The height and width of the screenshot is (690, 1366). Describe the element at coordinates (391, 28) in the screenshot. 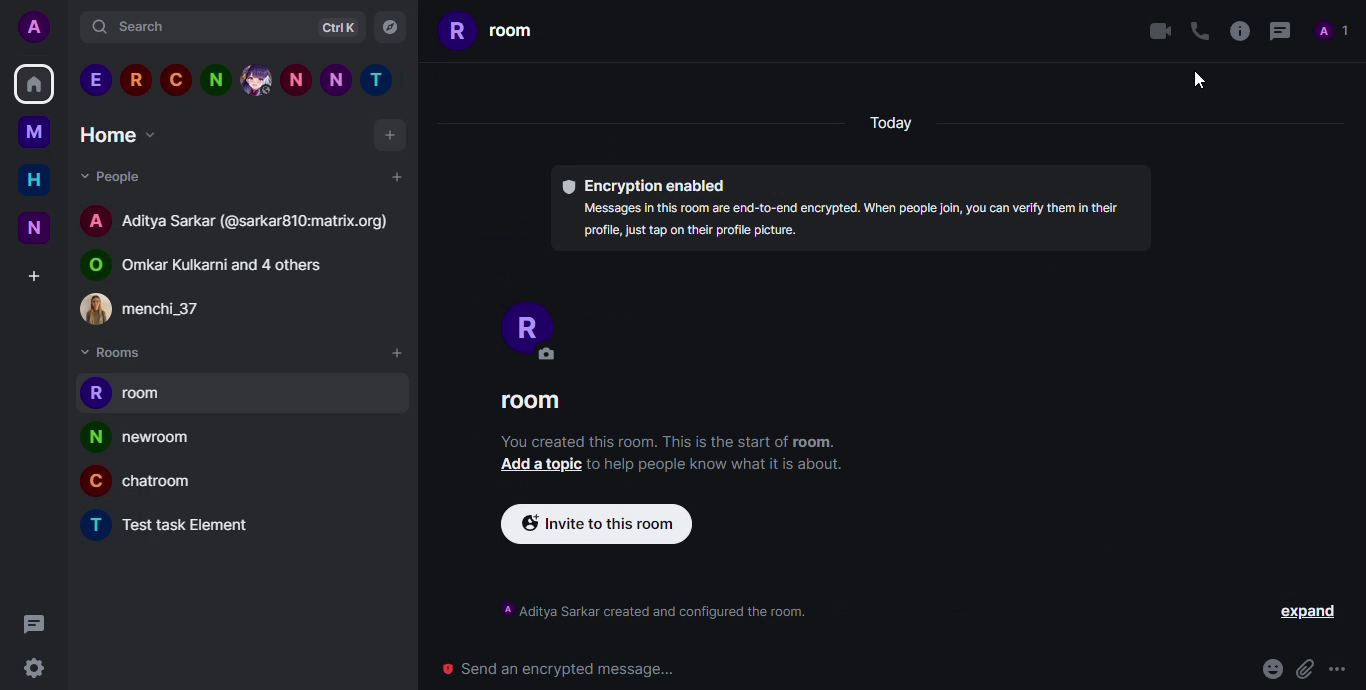

I see `navigator` at that location.